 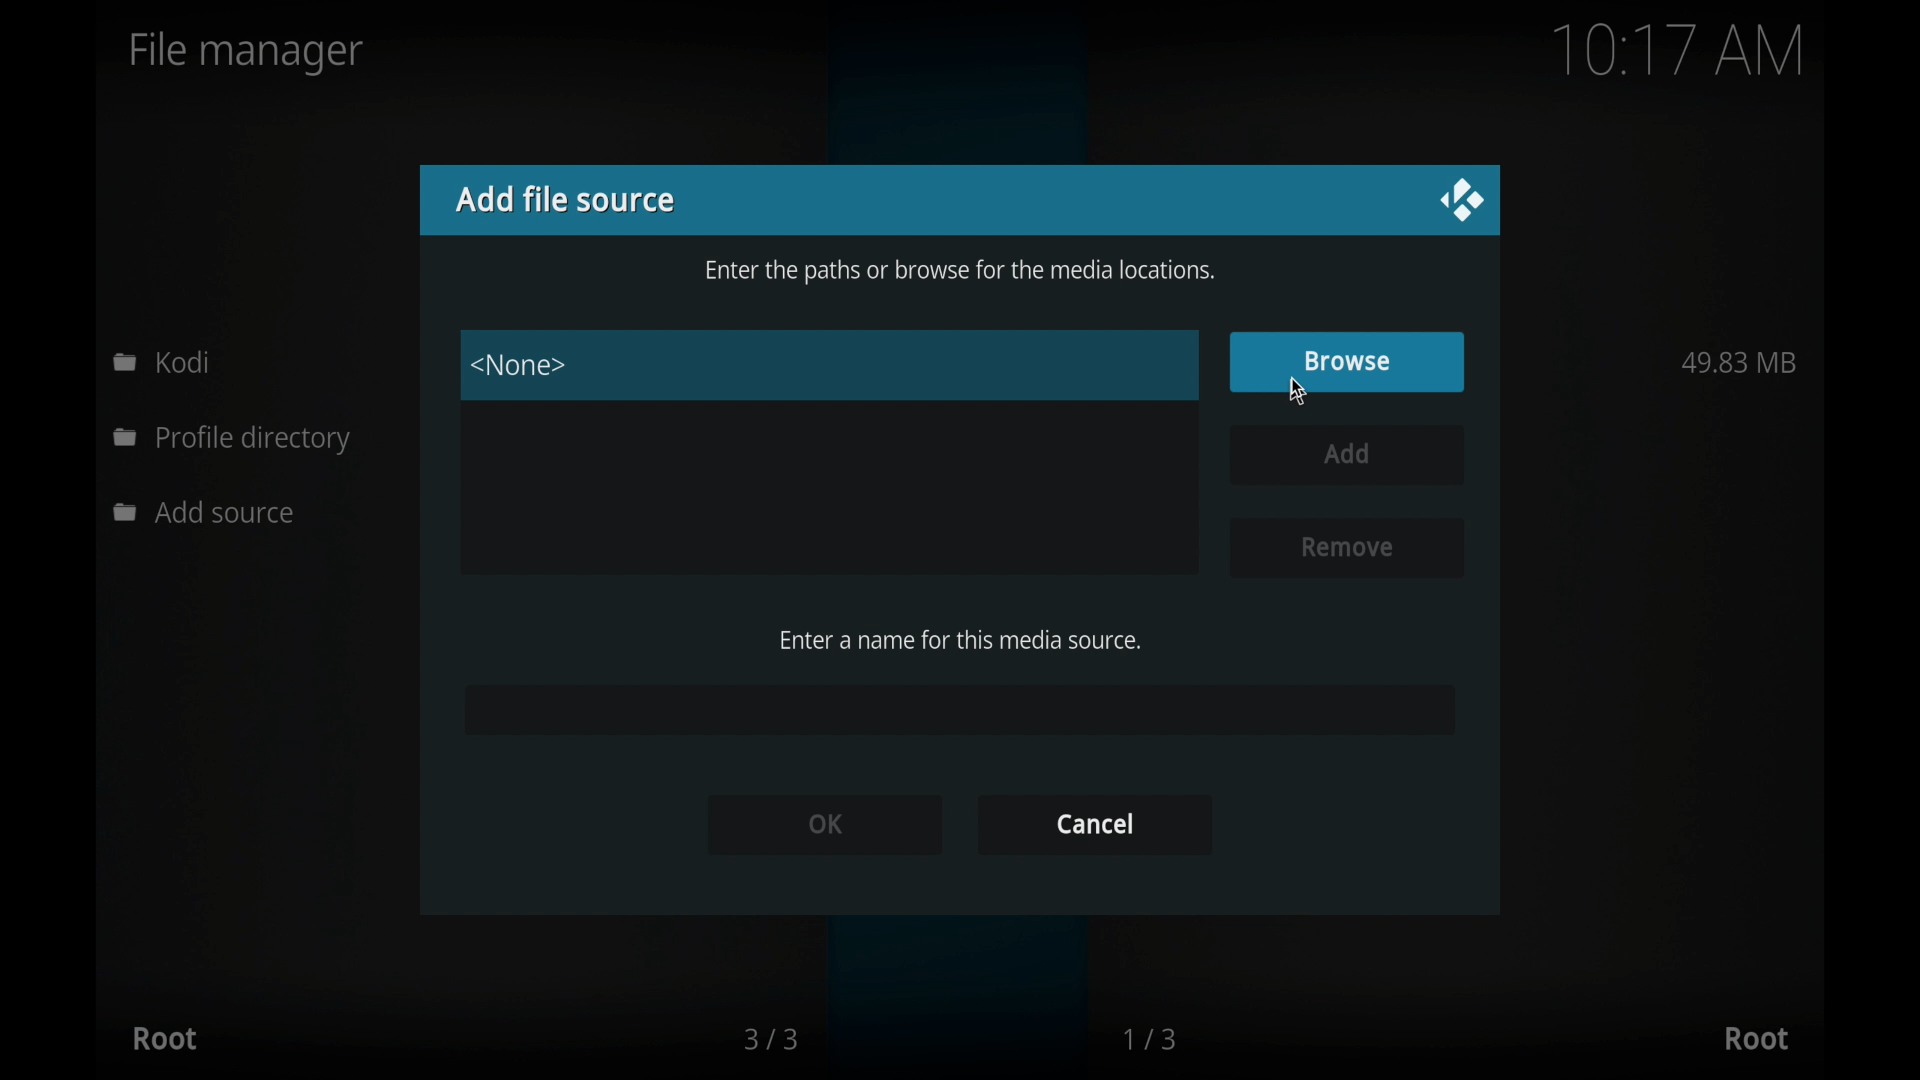 I want to click on kodi, so click(x=162, y=361).